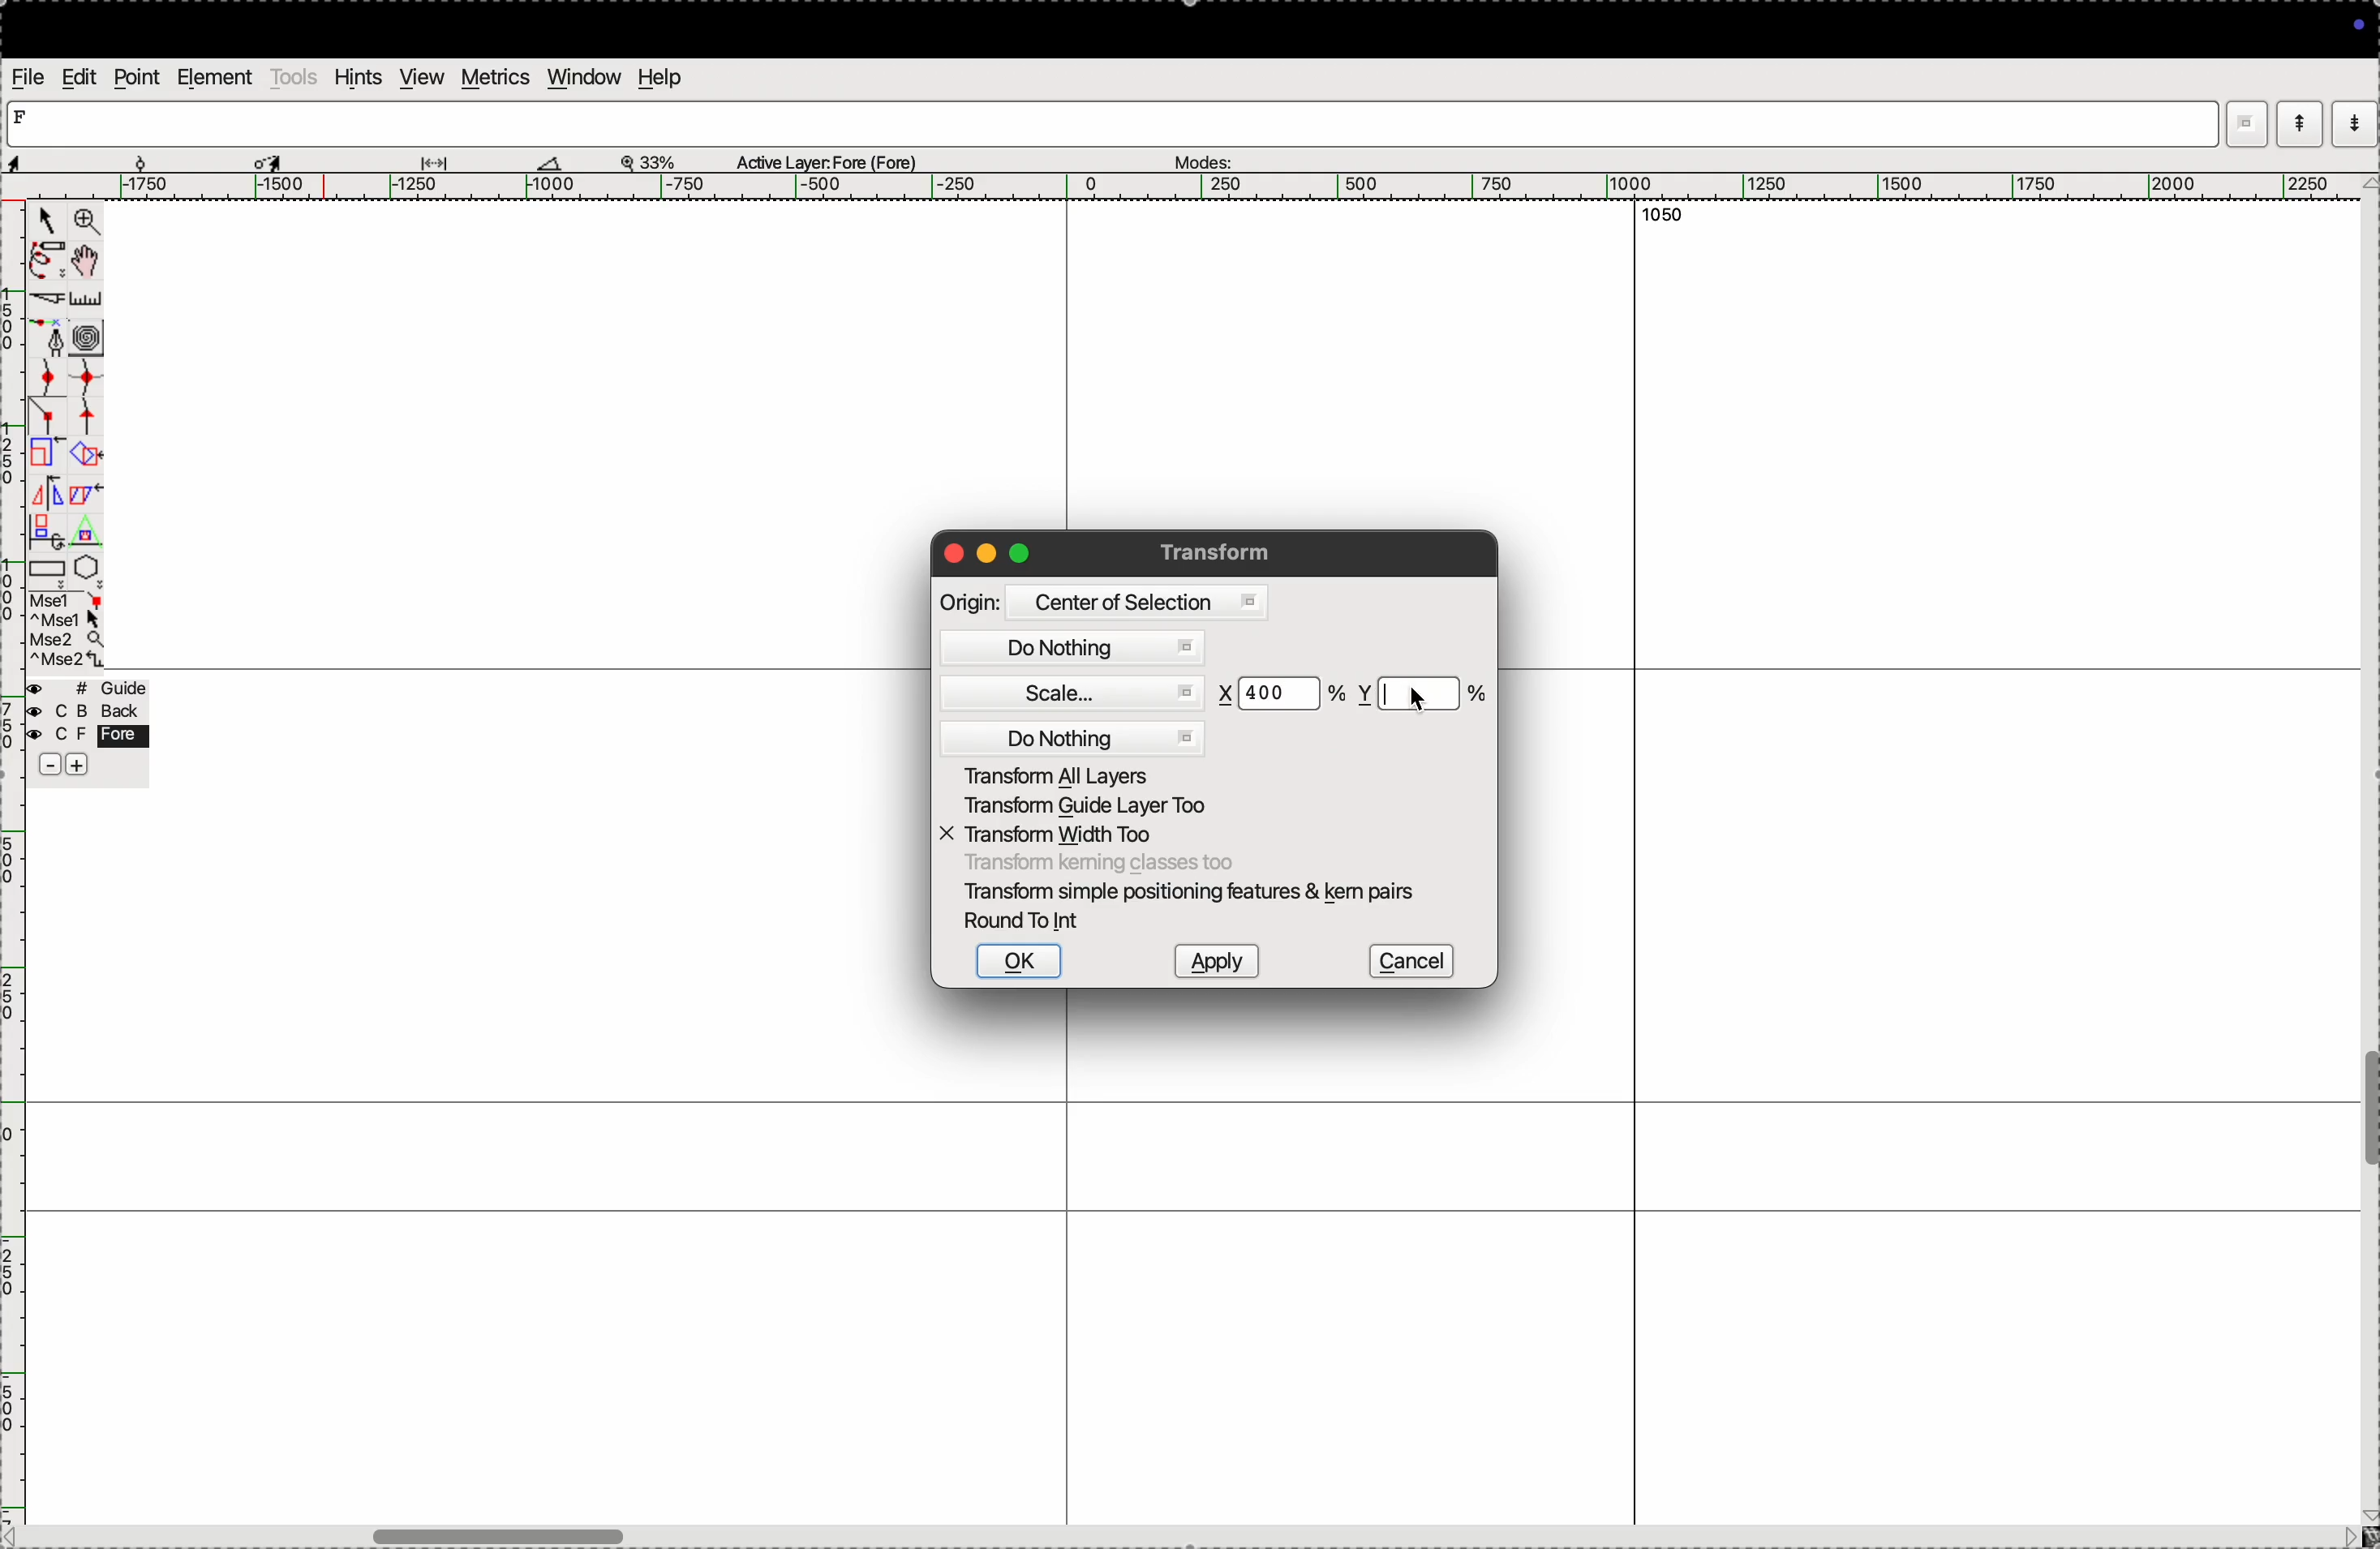 The height and width of the screenshot is (1549, 2380). I want to click on zoom perecent, so click(649, 159).